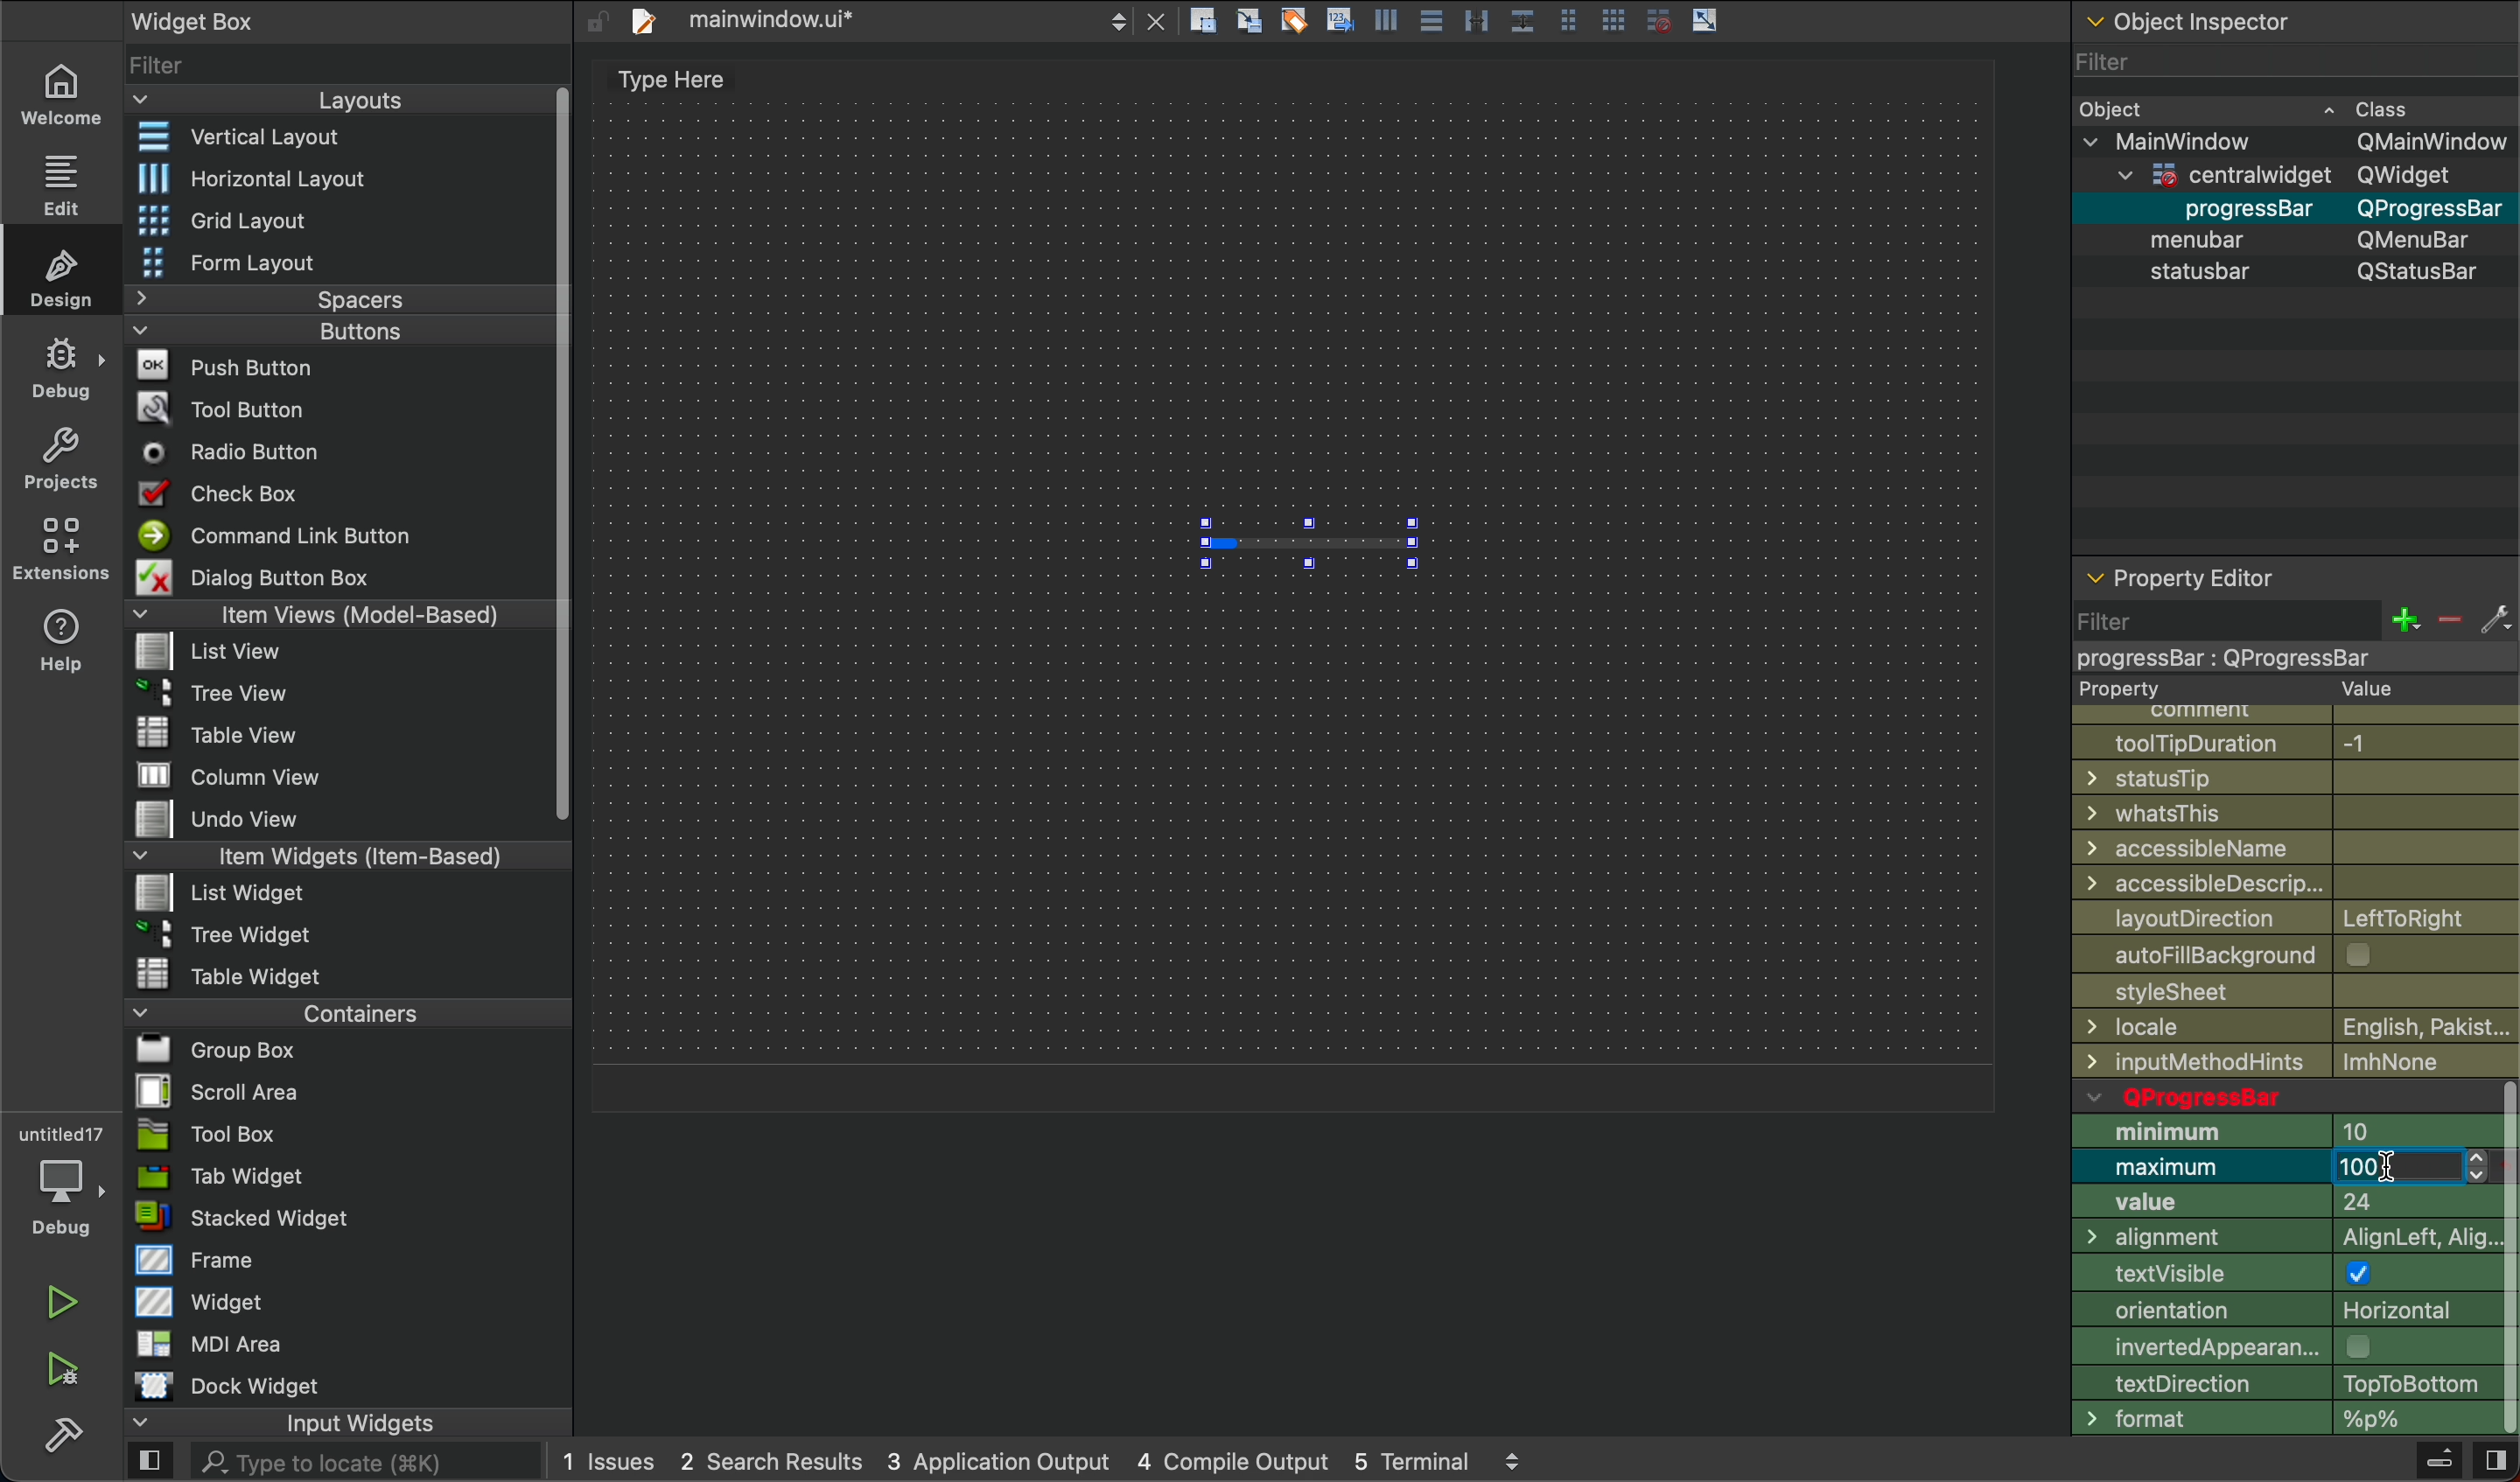 The image size is (2520, 1482). What do you see at coordinates (59, 91) in the screenshot?
I see `welcome` at bounding box center [59, 91].